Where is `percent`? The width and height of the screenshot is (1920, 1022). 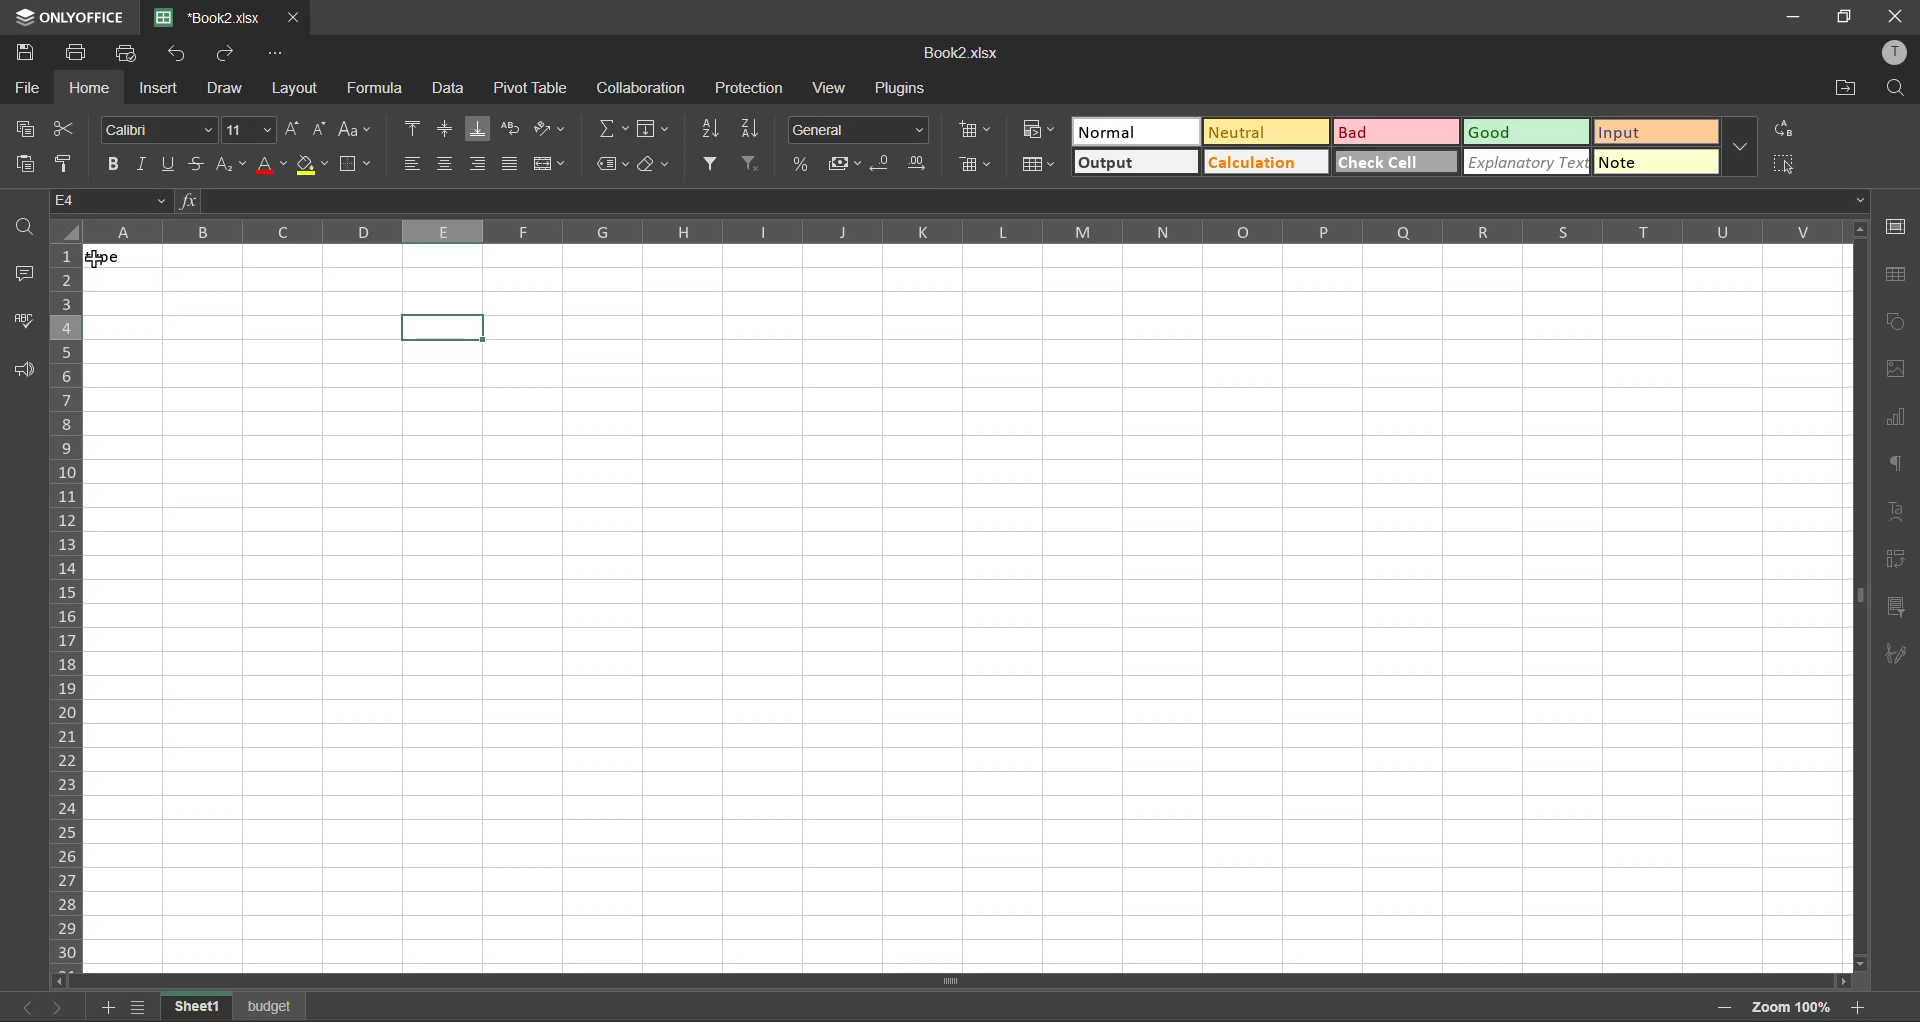 percent is located at coordinates (798, 163).